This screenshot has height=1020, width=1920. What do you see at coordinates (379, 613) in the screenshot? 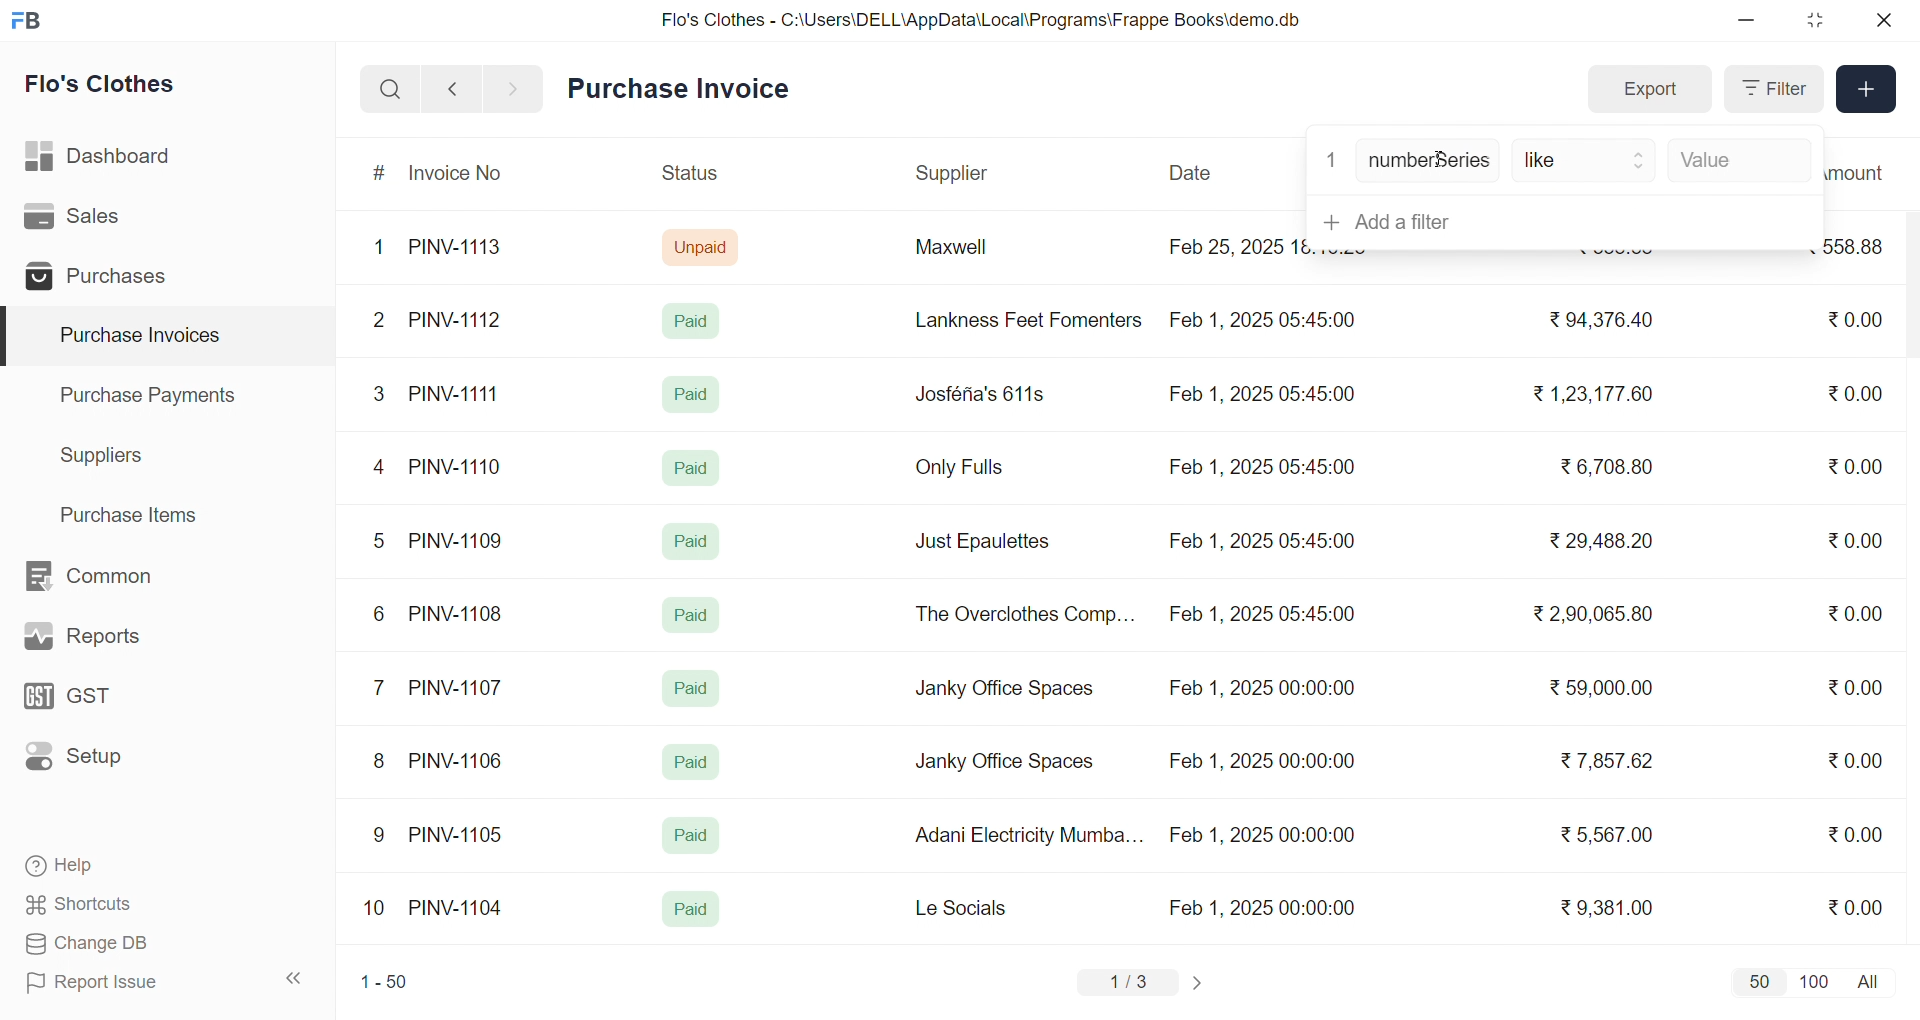
I see `6` at bounding box center [379, 613].